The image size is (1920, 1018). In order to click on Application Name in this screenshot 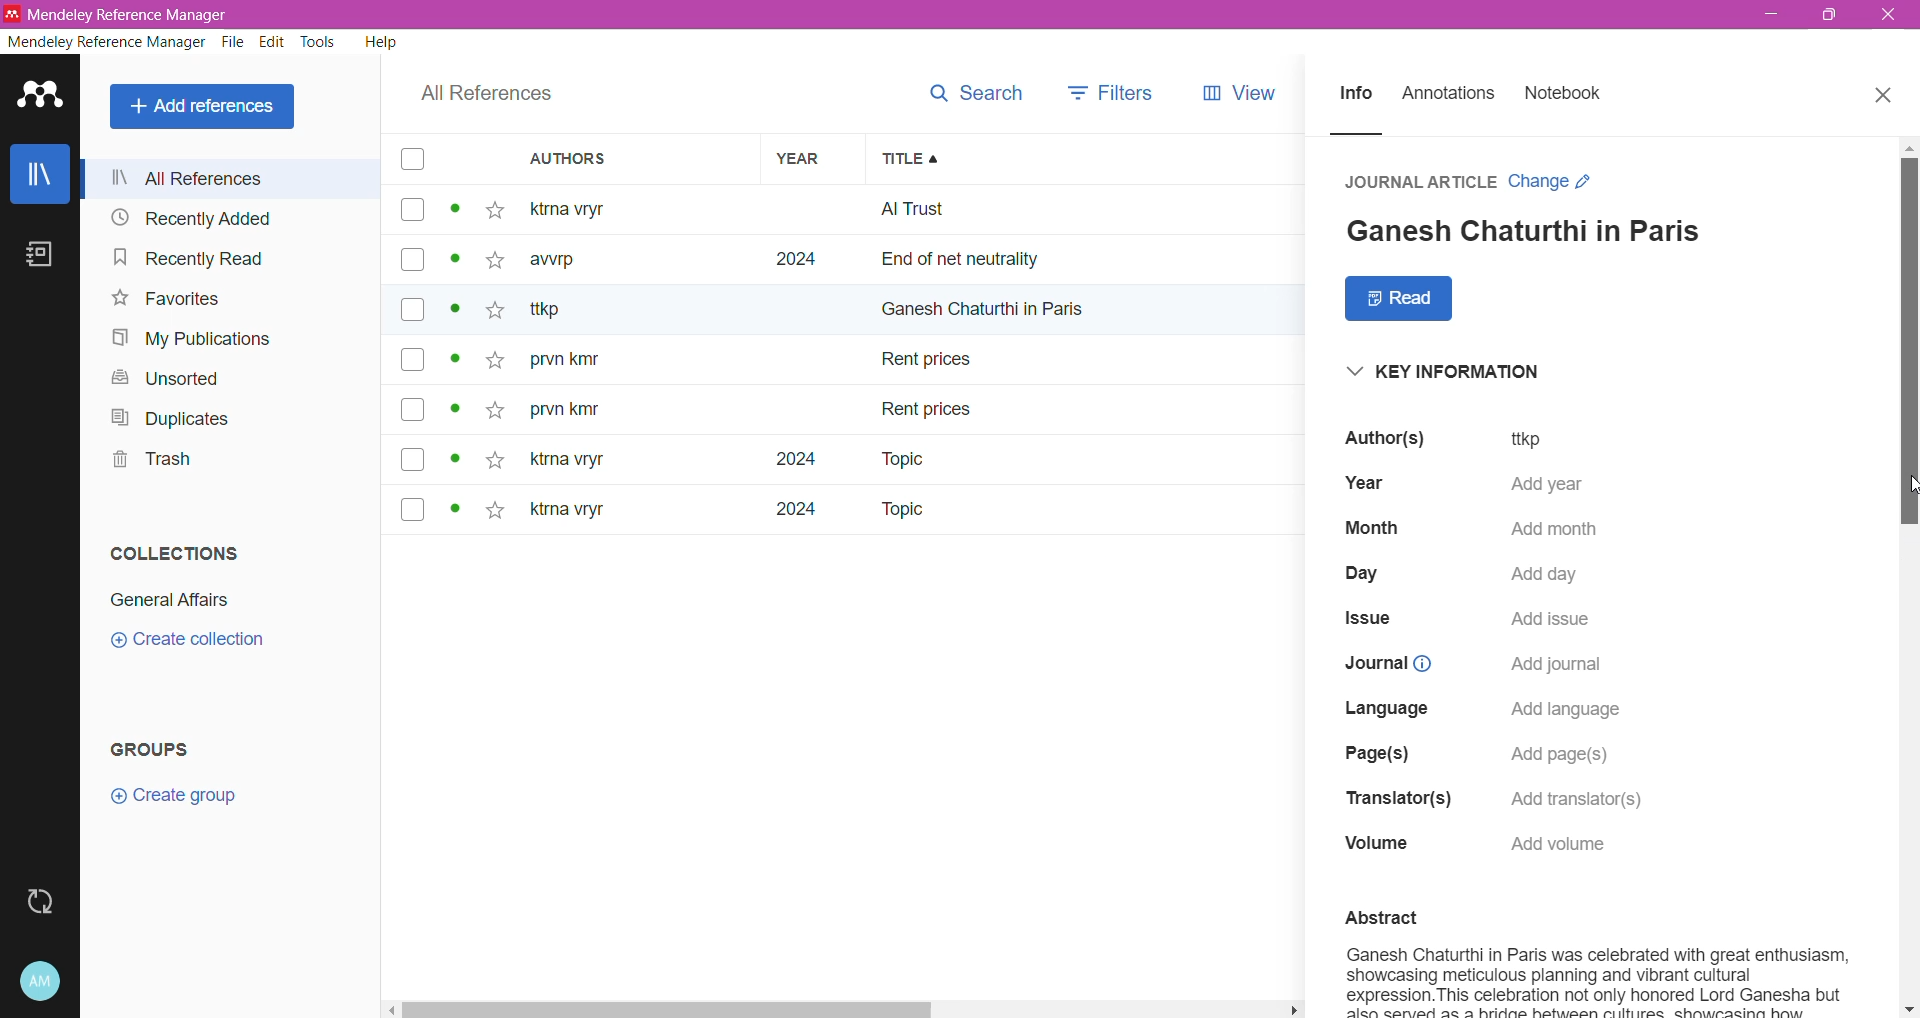, I will do `click(120, 14)`.